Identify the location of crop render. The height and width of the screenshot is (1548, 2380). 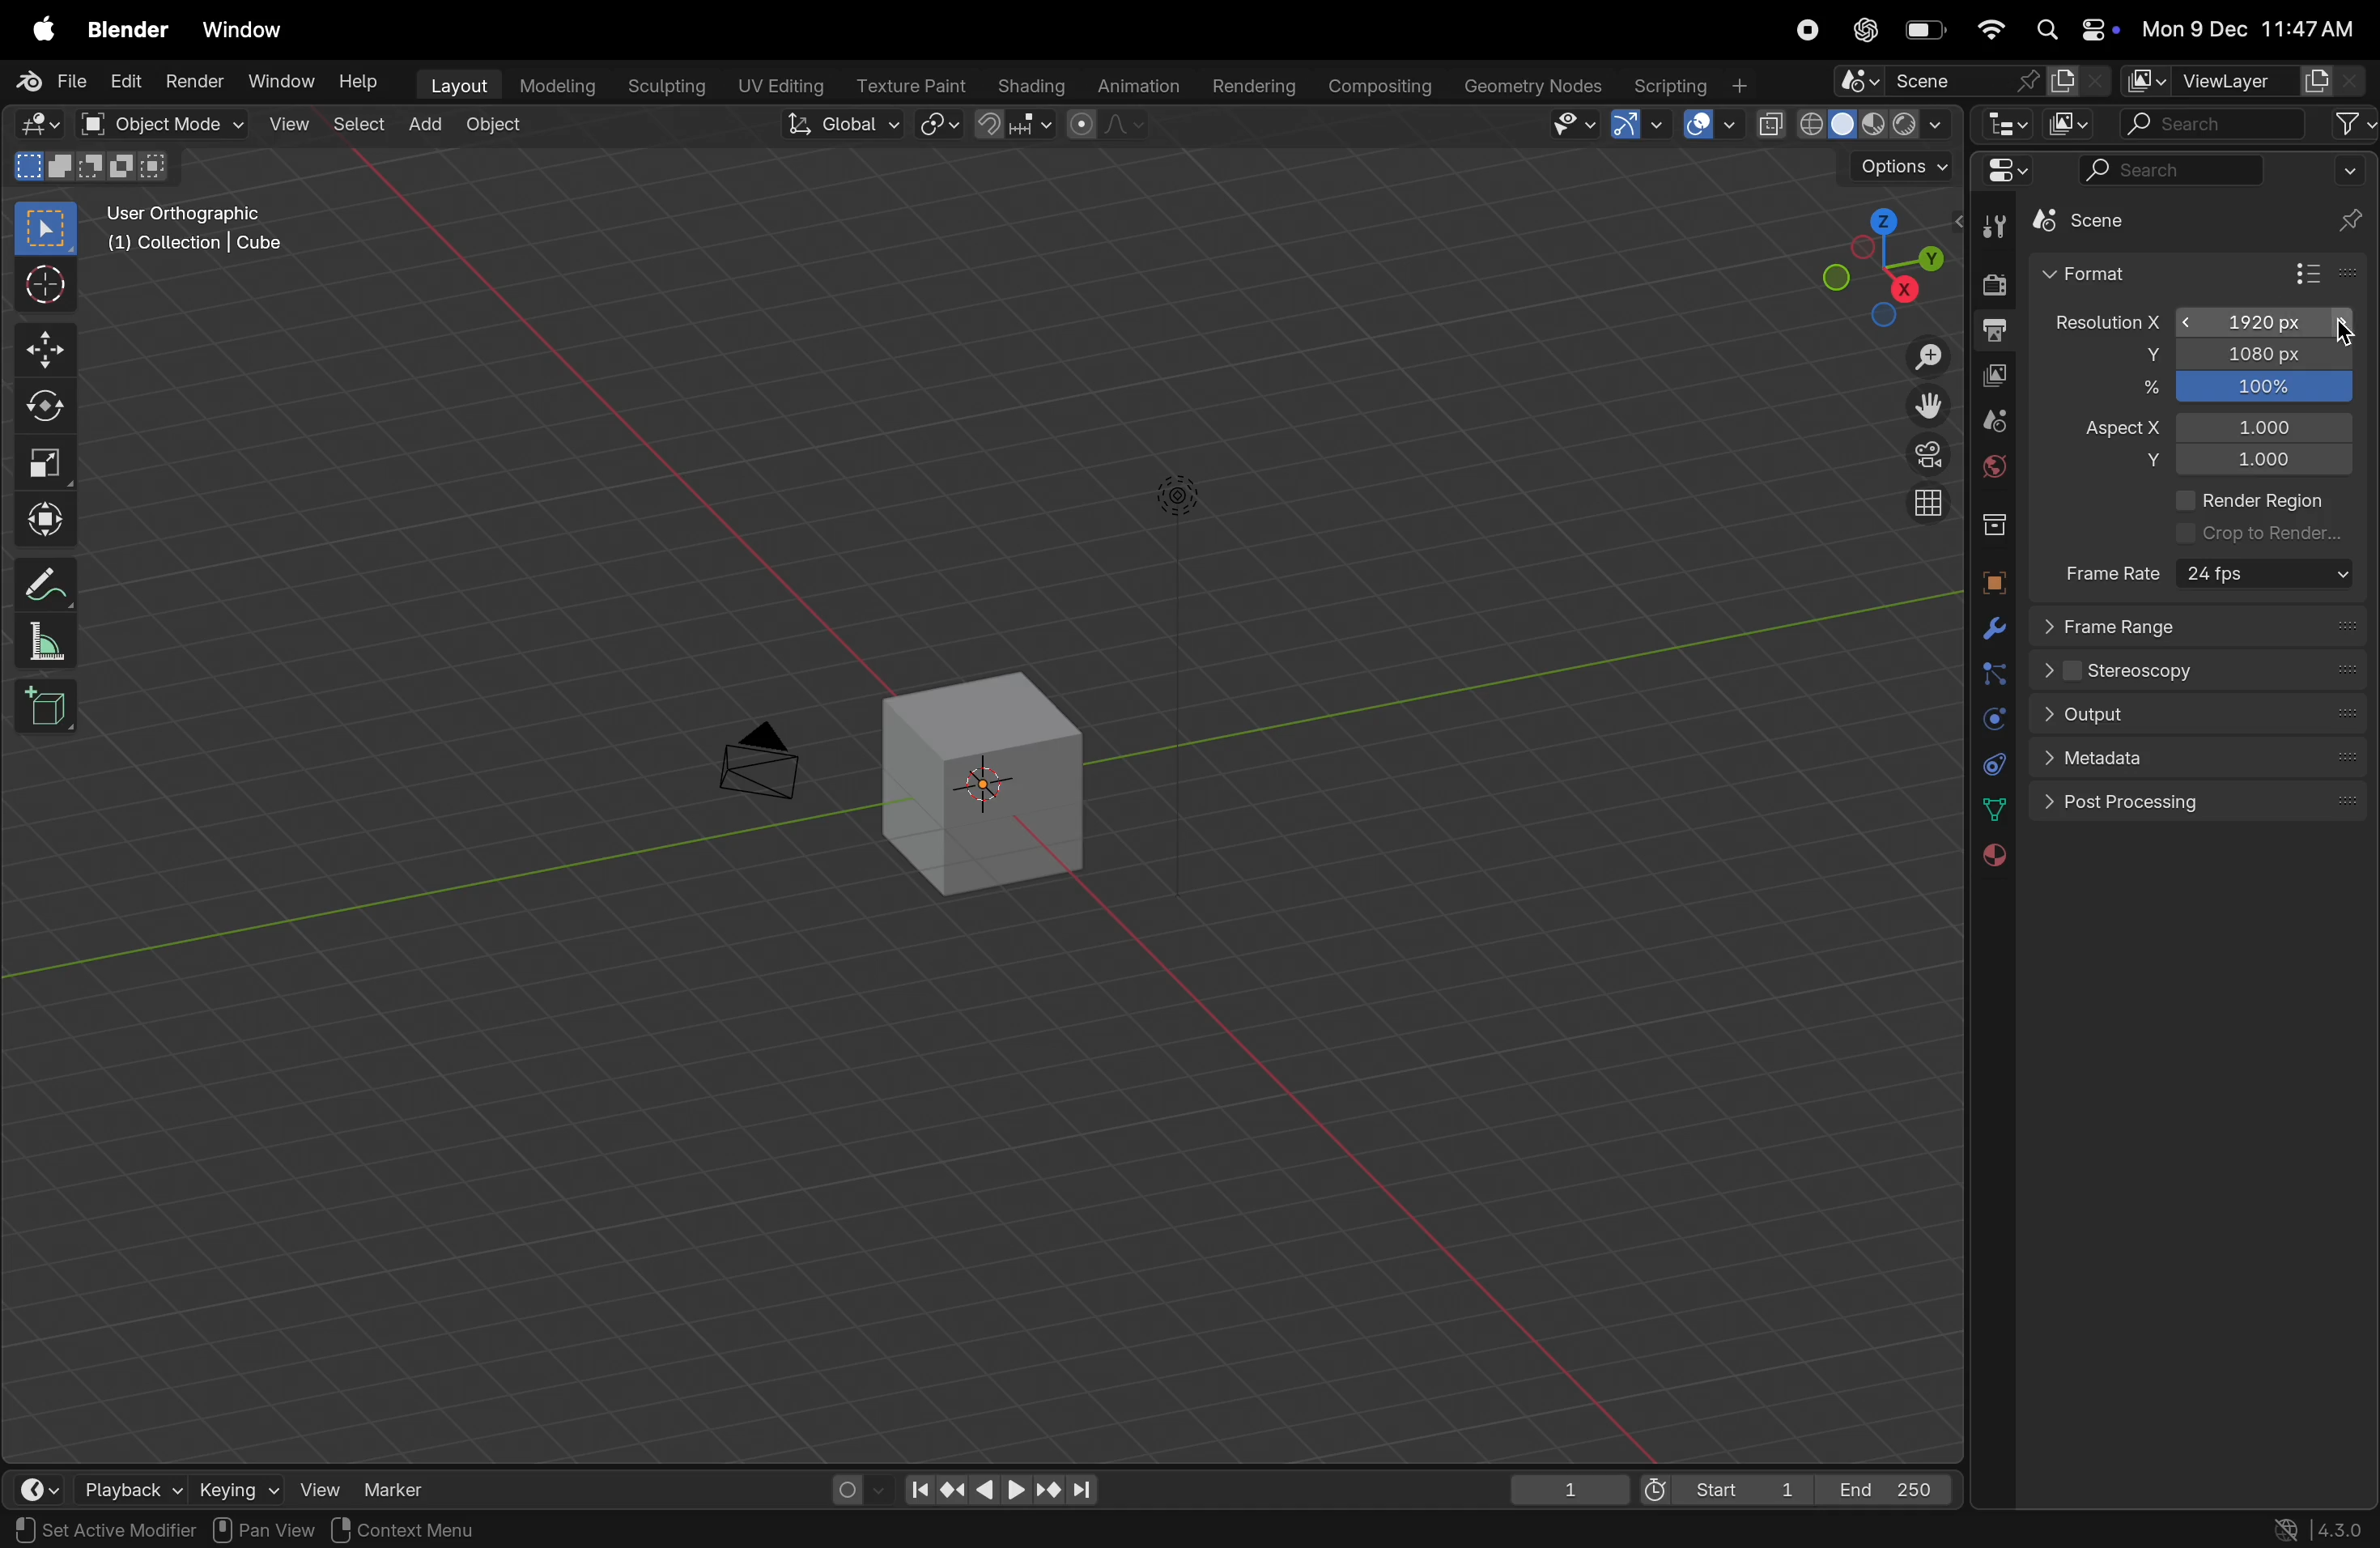
(2260, 535).